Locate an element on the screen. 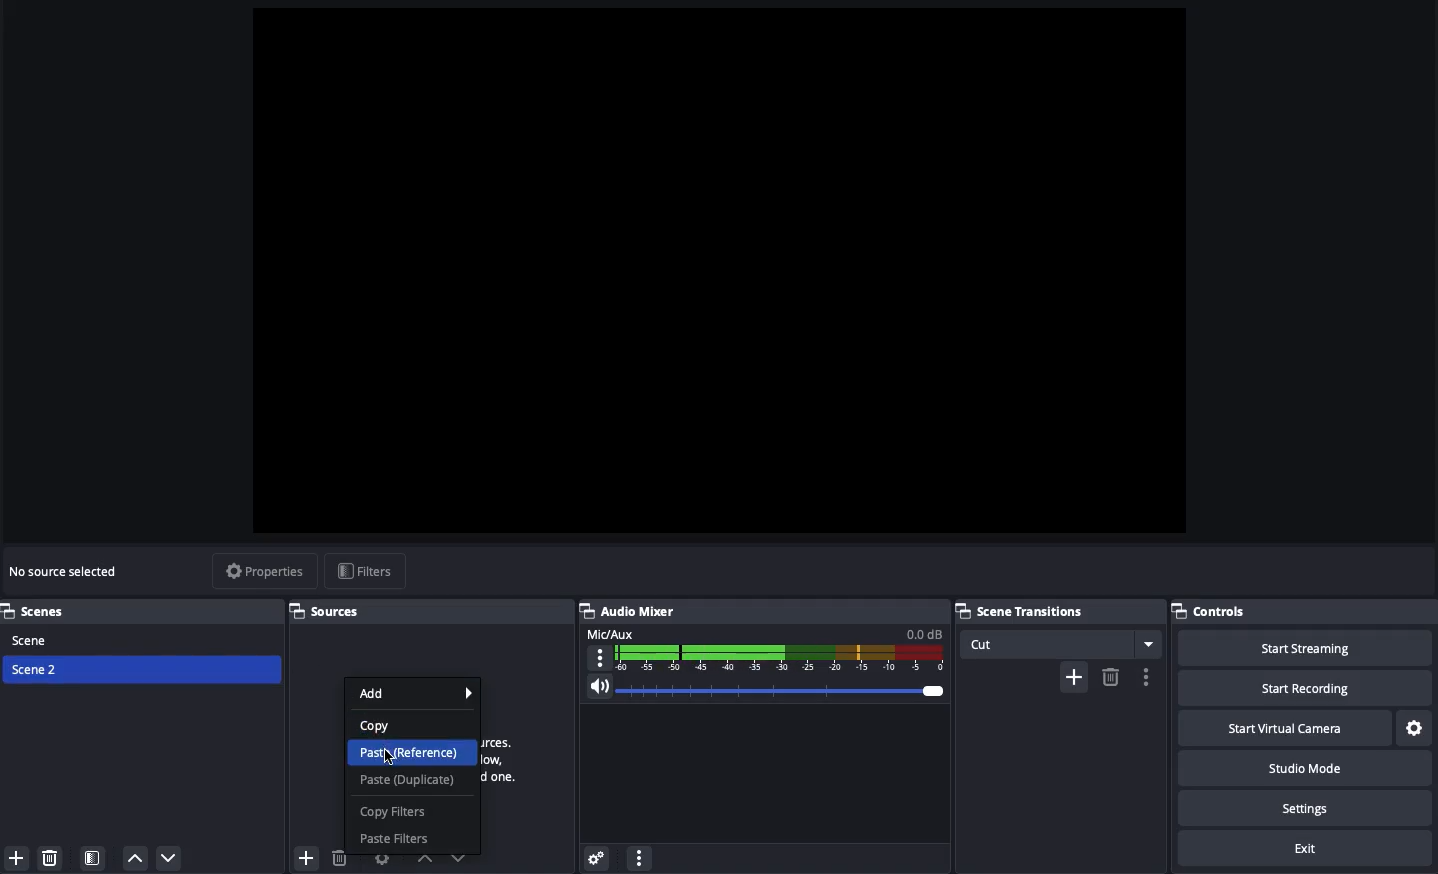 The height and width of the screenshot is (874, 1438). more options is located at coordinates (1149, 677).